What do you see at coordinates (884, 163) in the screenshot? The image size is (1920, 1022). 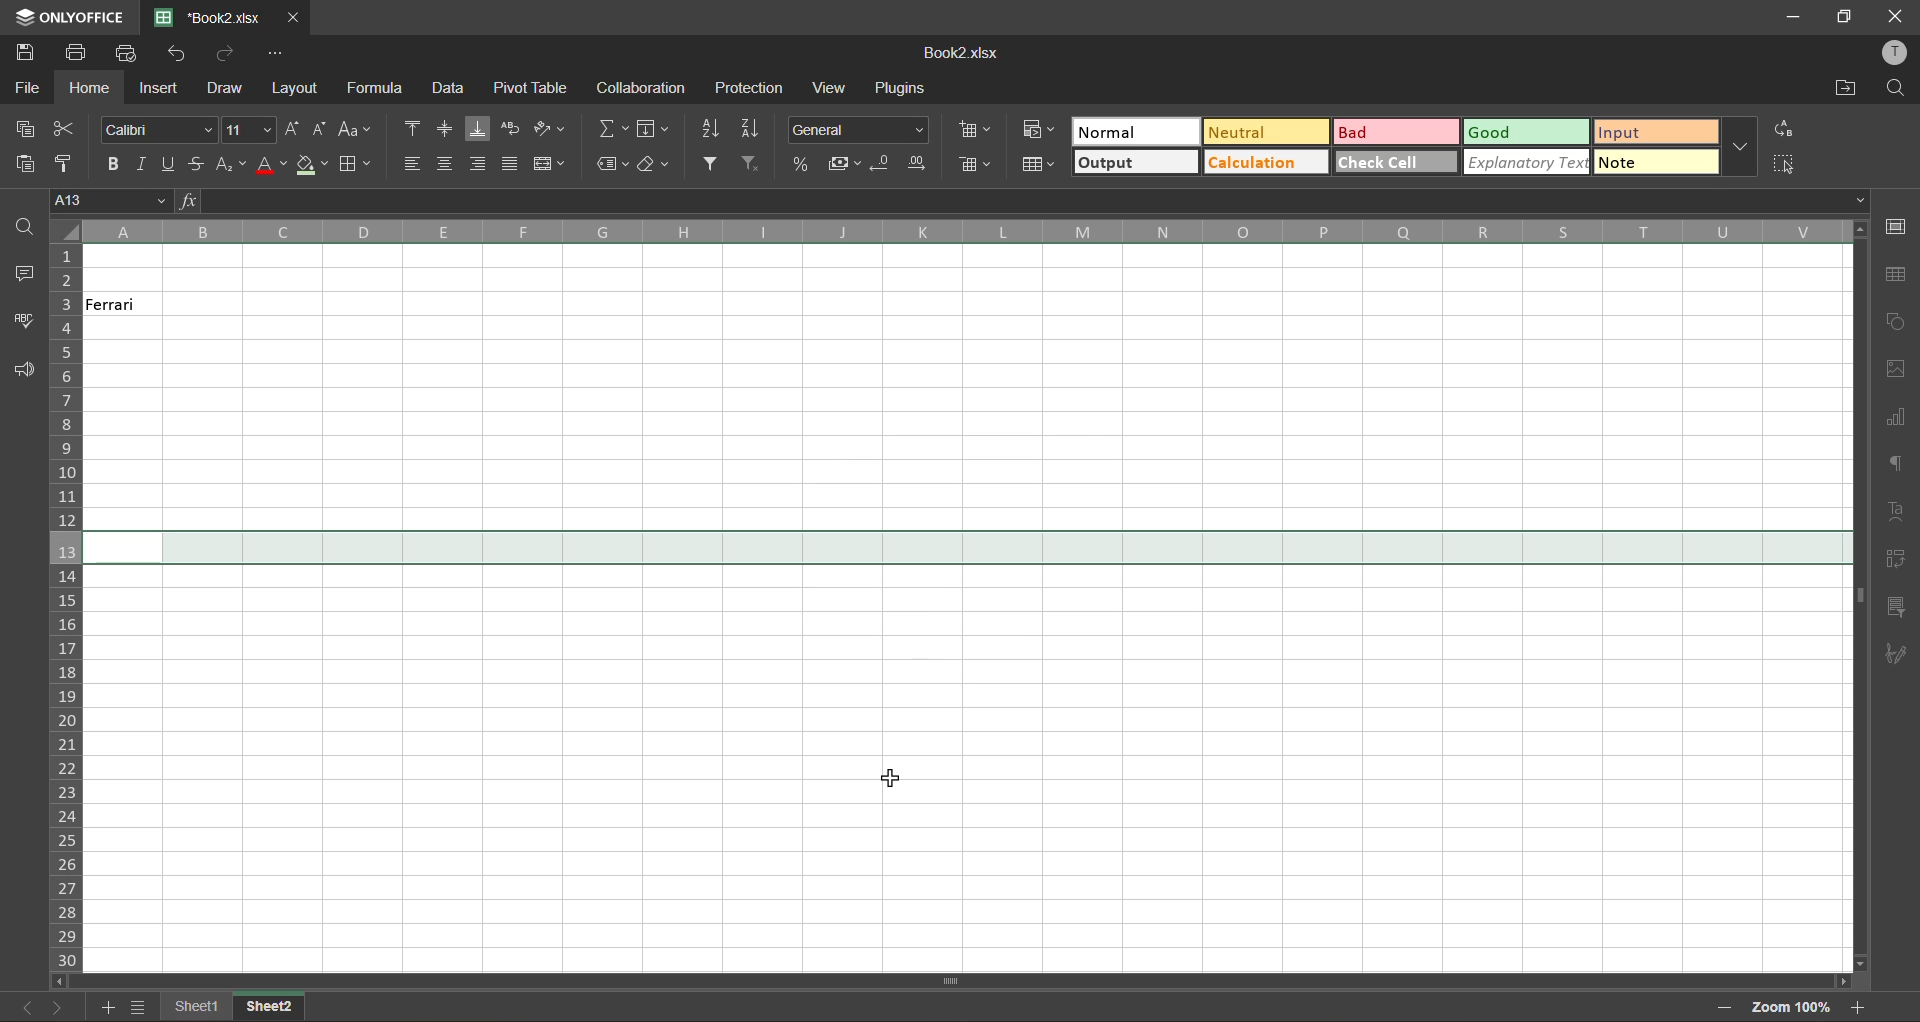 I see `decrease decimal` at bounding box center [884, 163].